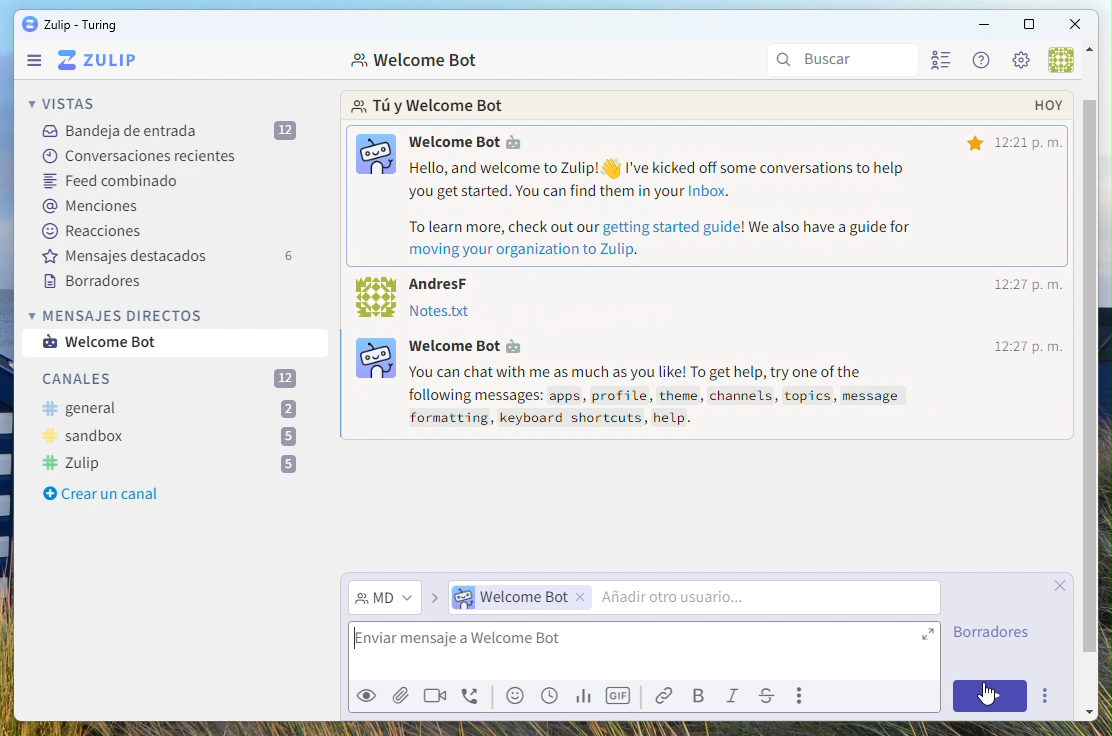  I want to click on Views, so click(66, 103).